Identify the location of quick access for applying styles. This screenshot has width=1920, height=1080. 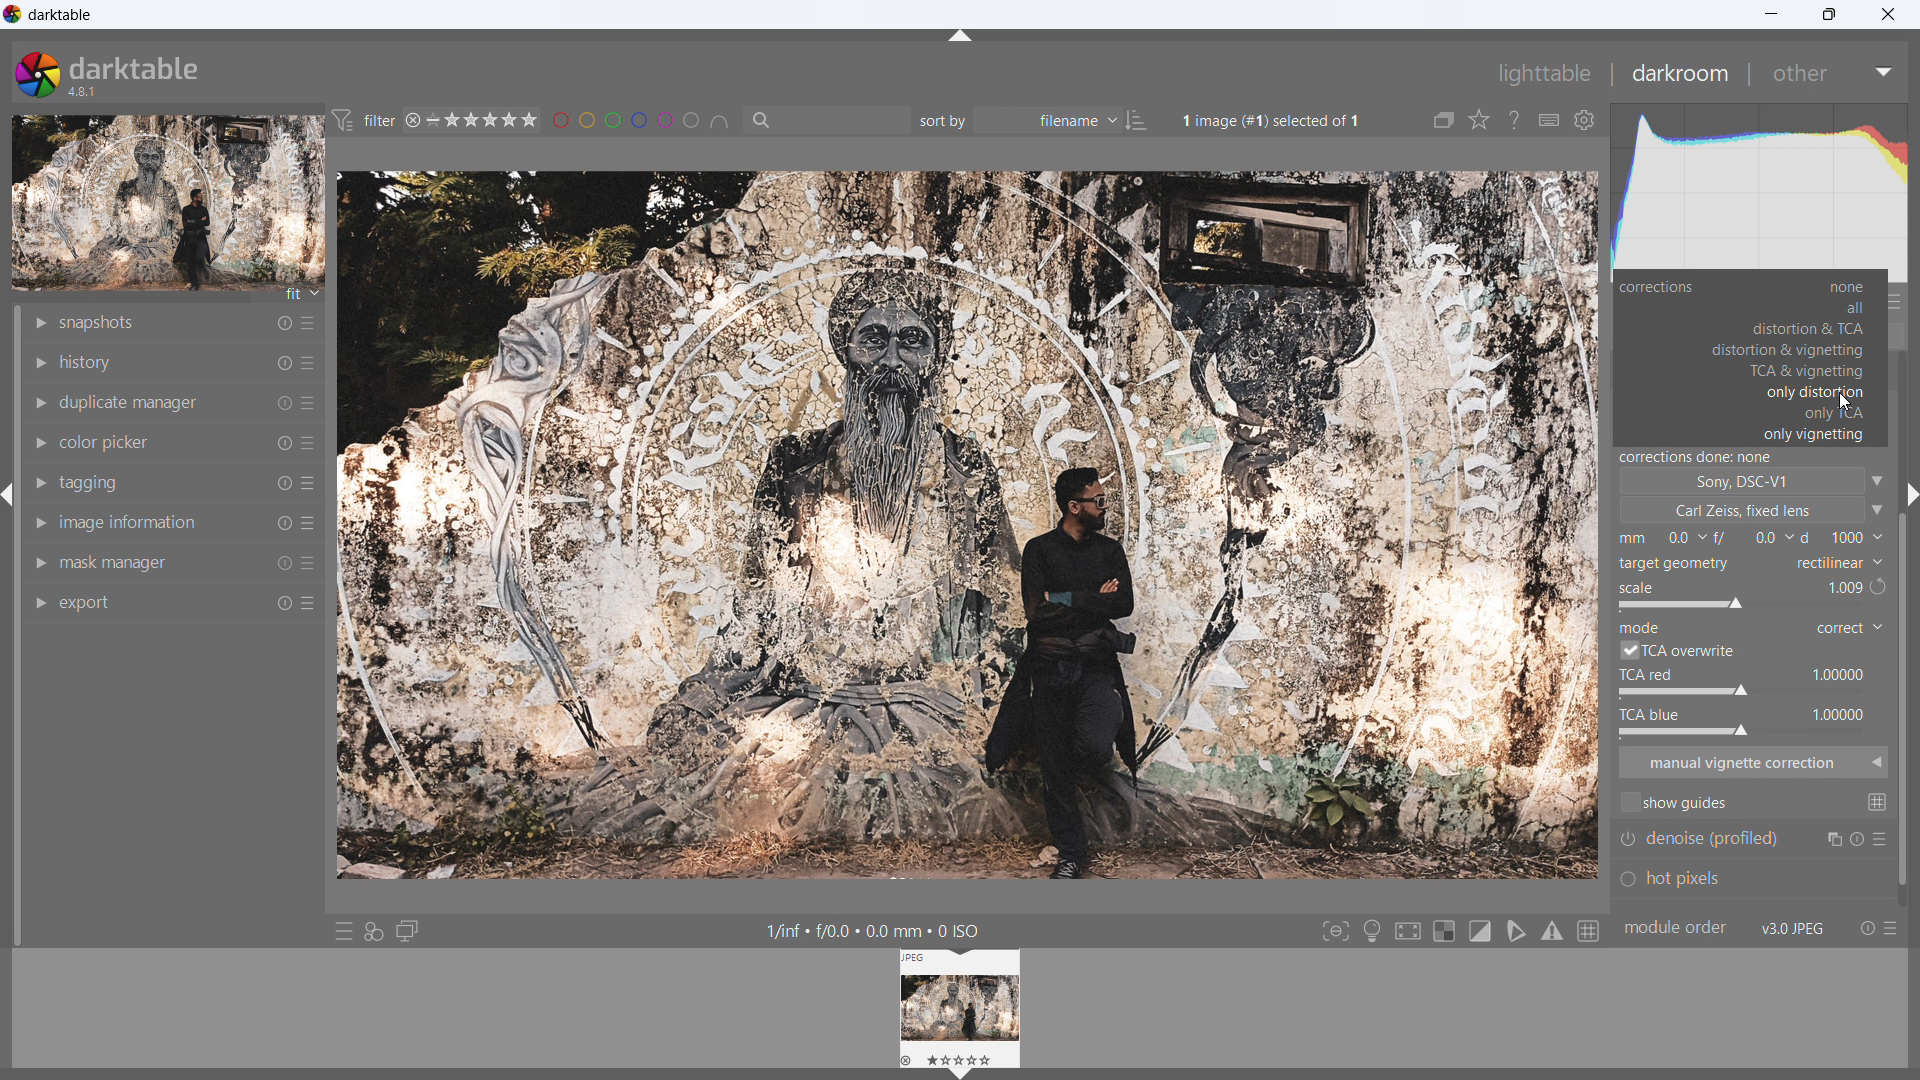
(375, 931).